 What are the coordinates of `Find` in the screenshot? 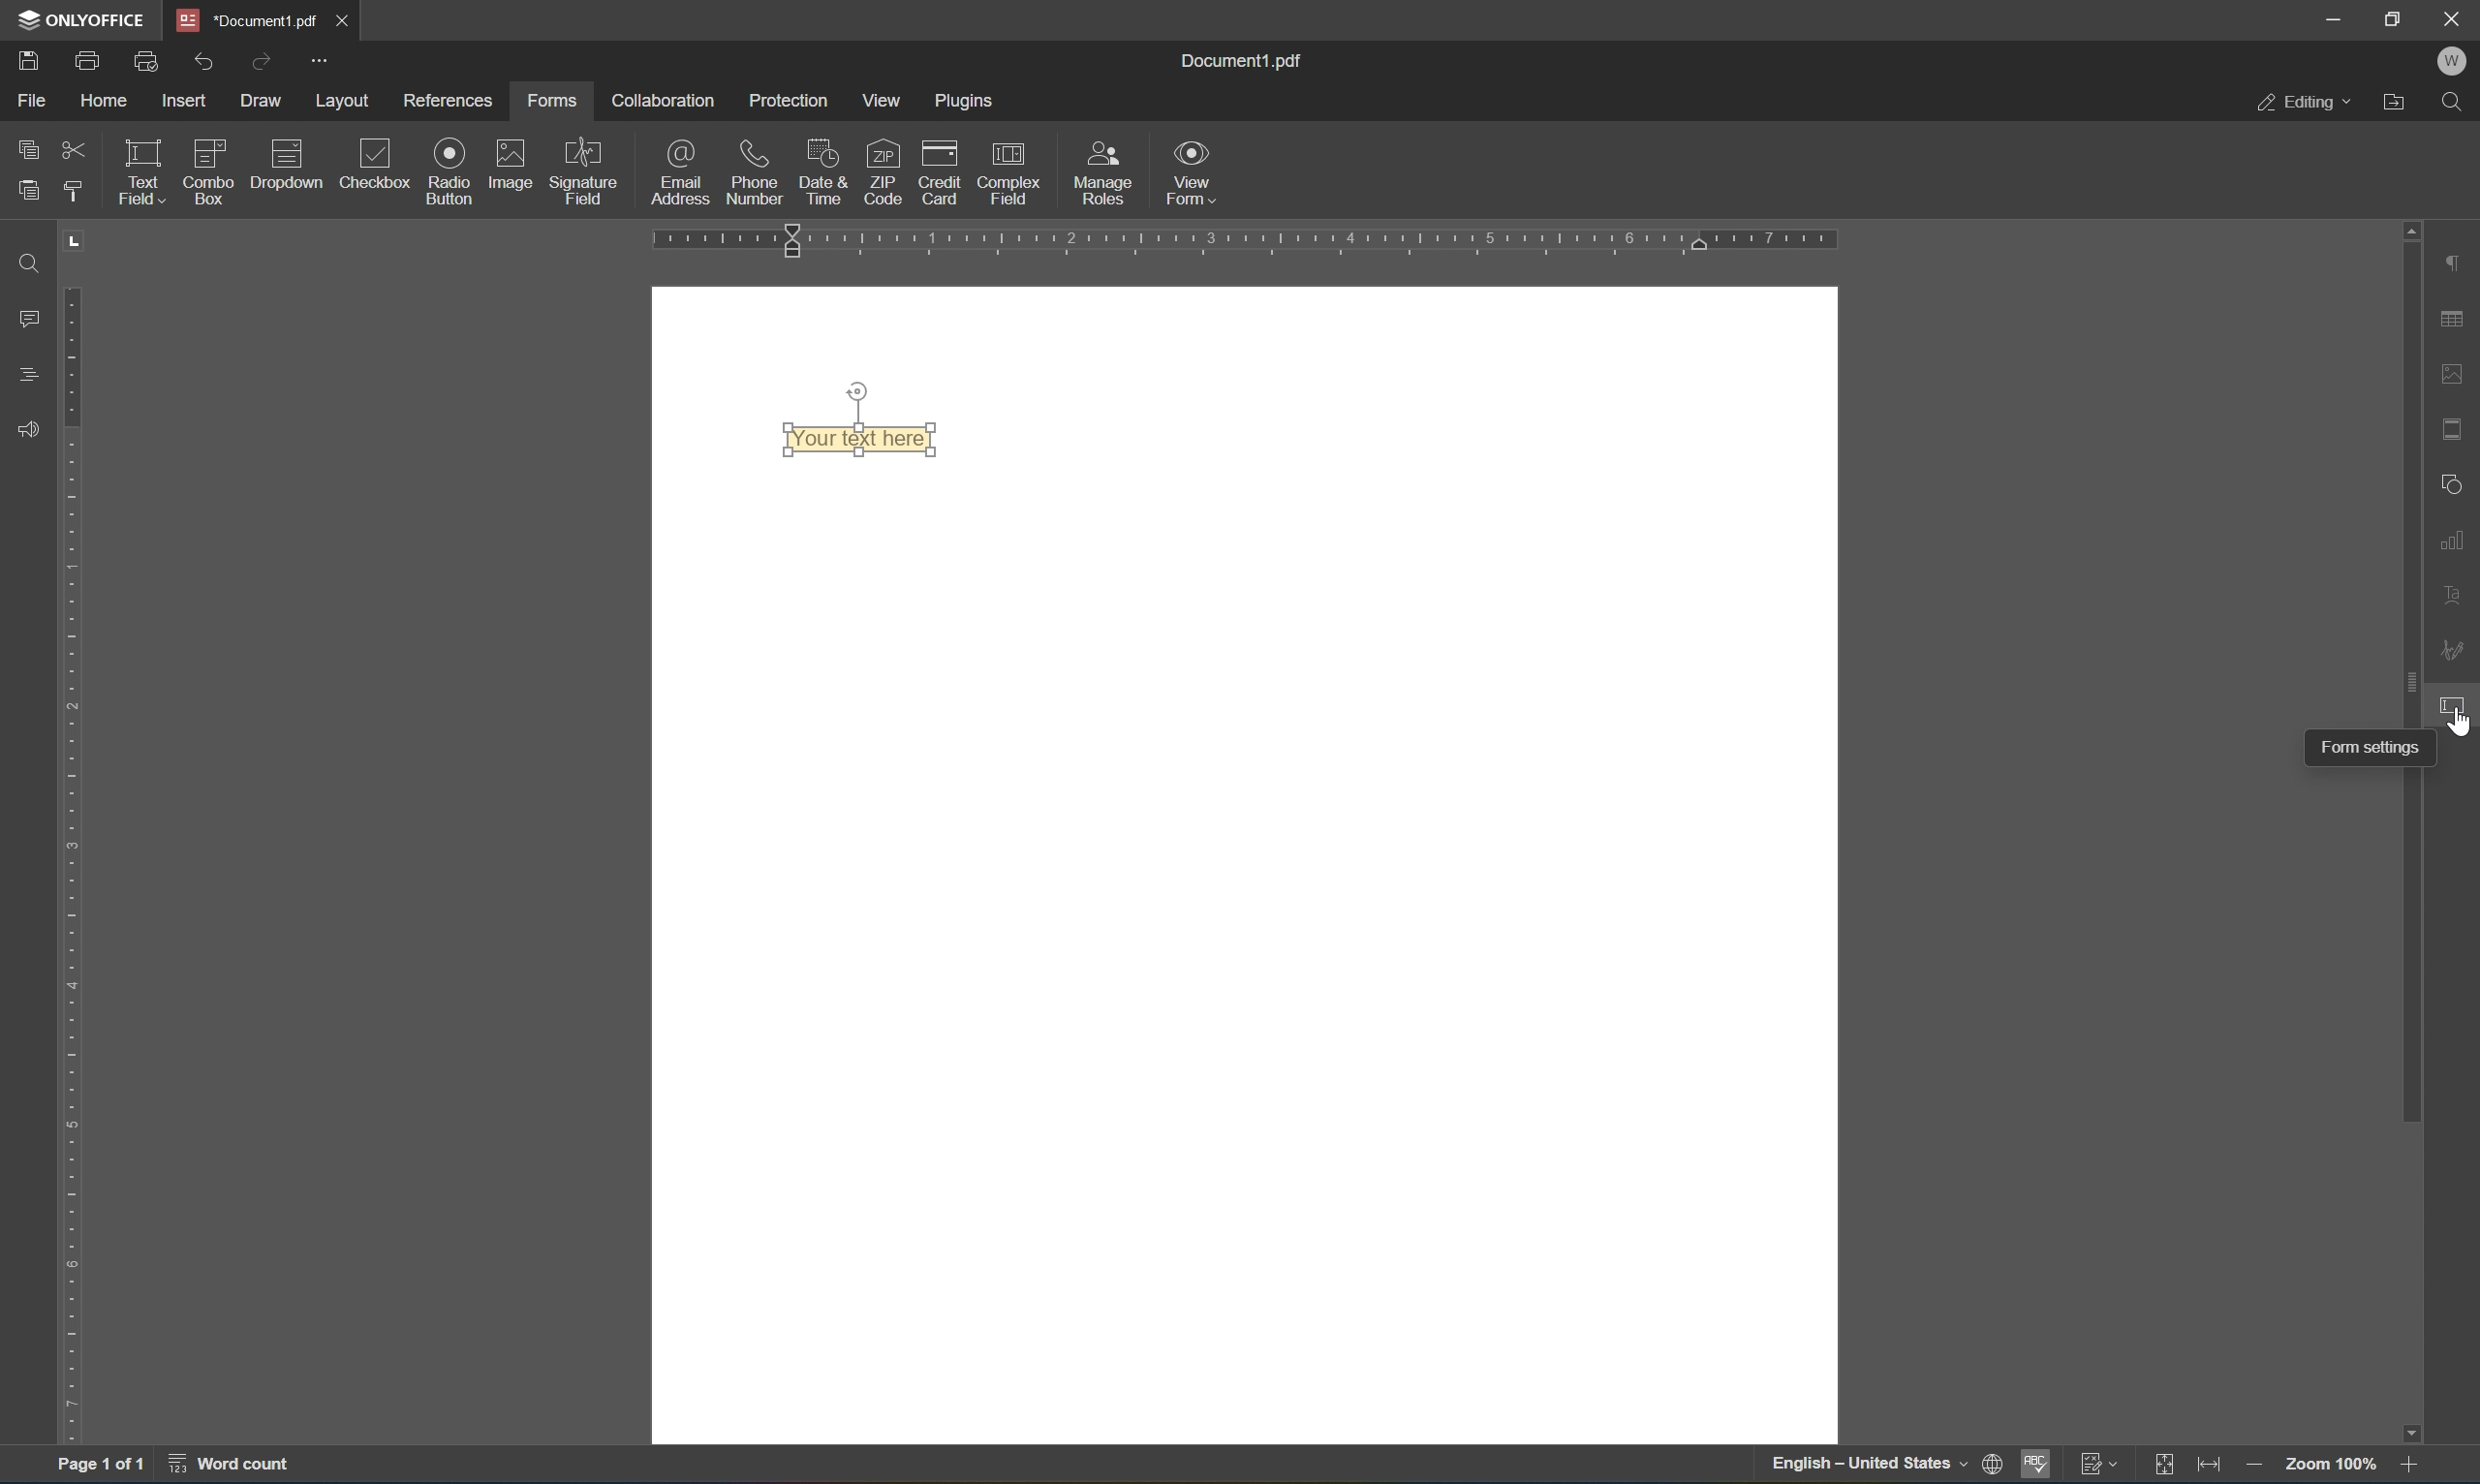 It's located at (2455, 106).